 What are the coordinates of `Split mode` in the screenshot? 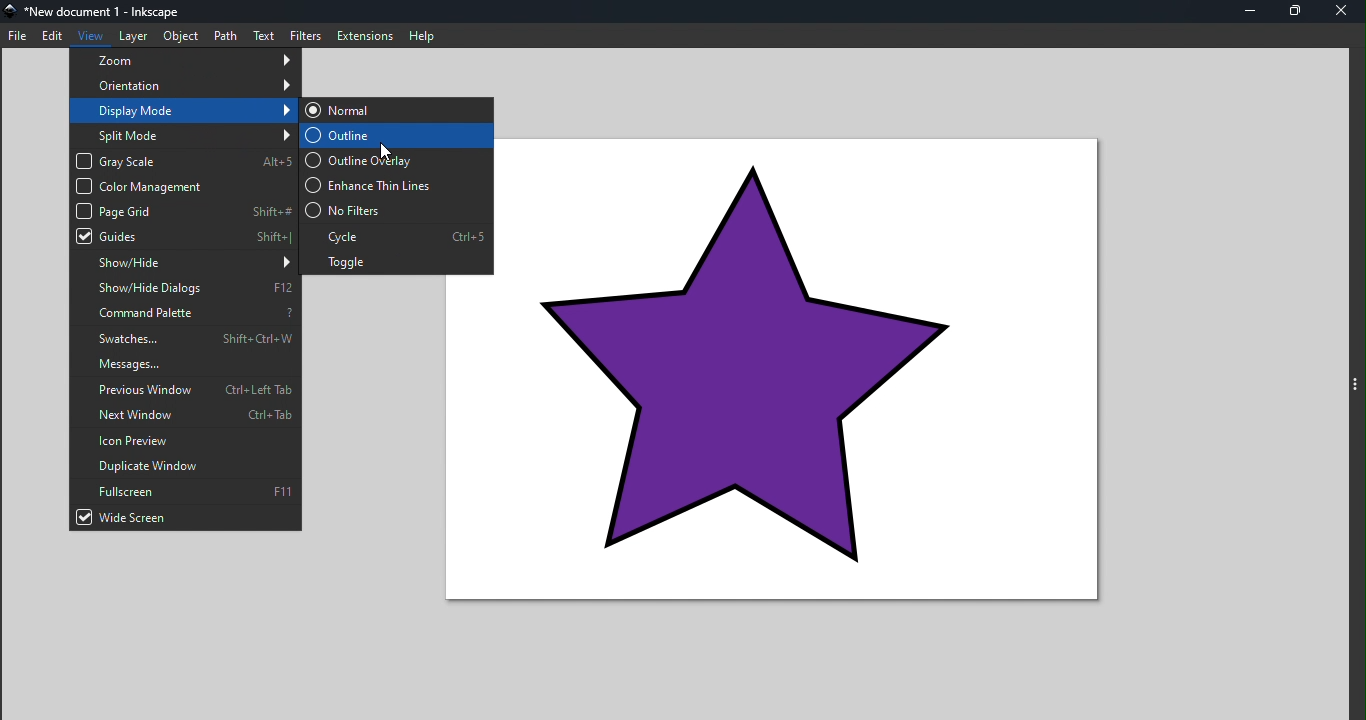 It's located at (182, 135).